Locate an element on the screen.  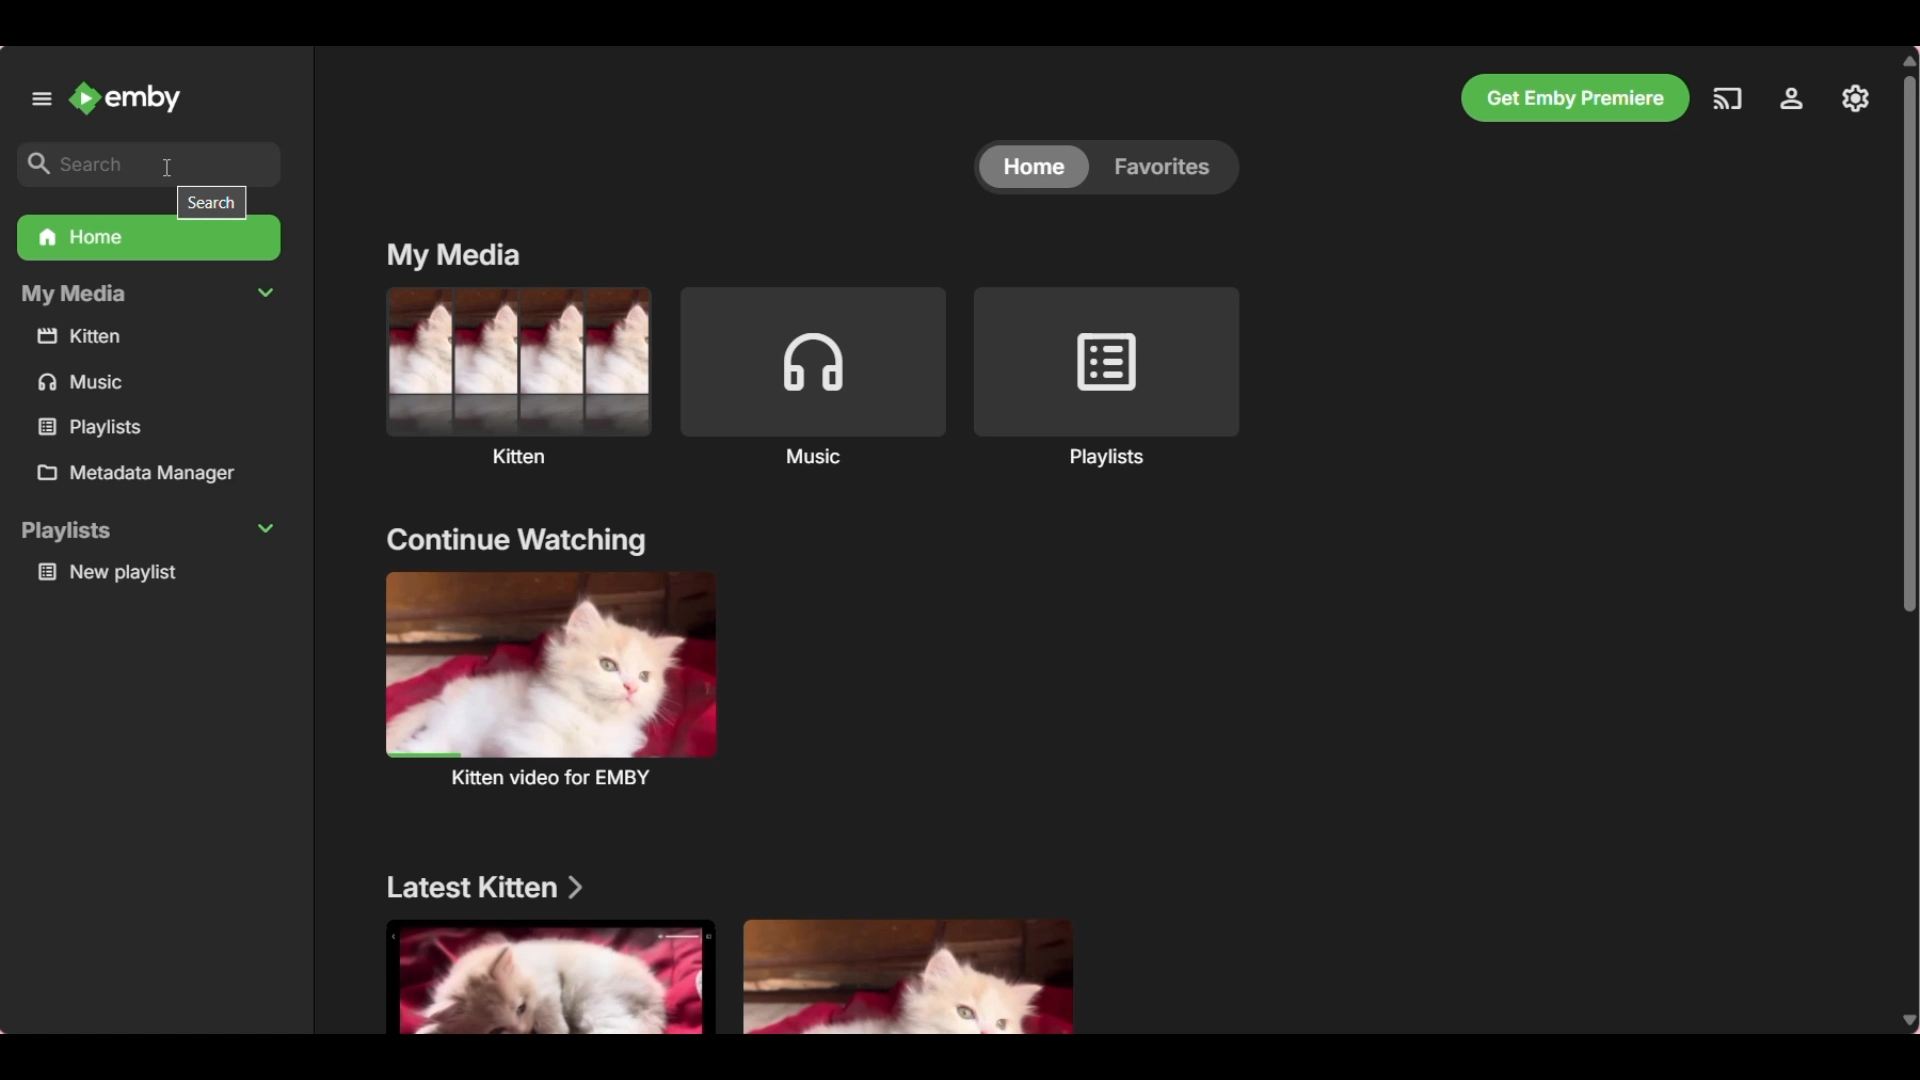
My Media is located at coordinates (147, 295).